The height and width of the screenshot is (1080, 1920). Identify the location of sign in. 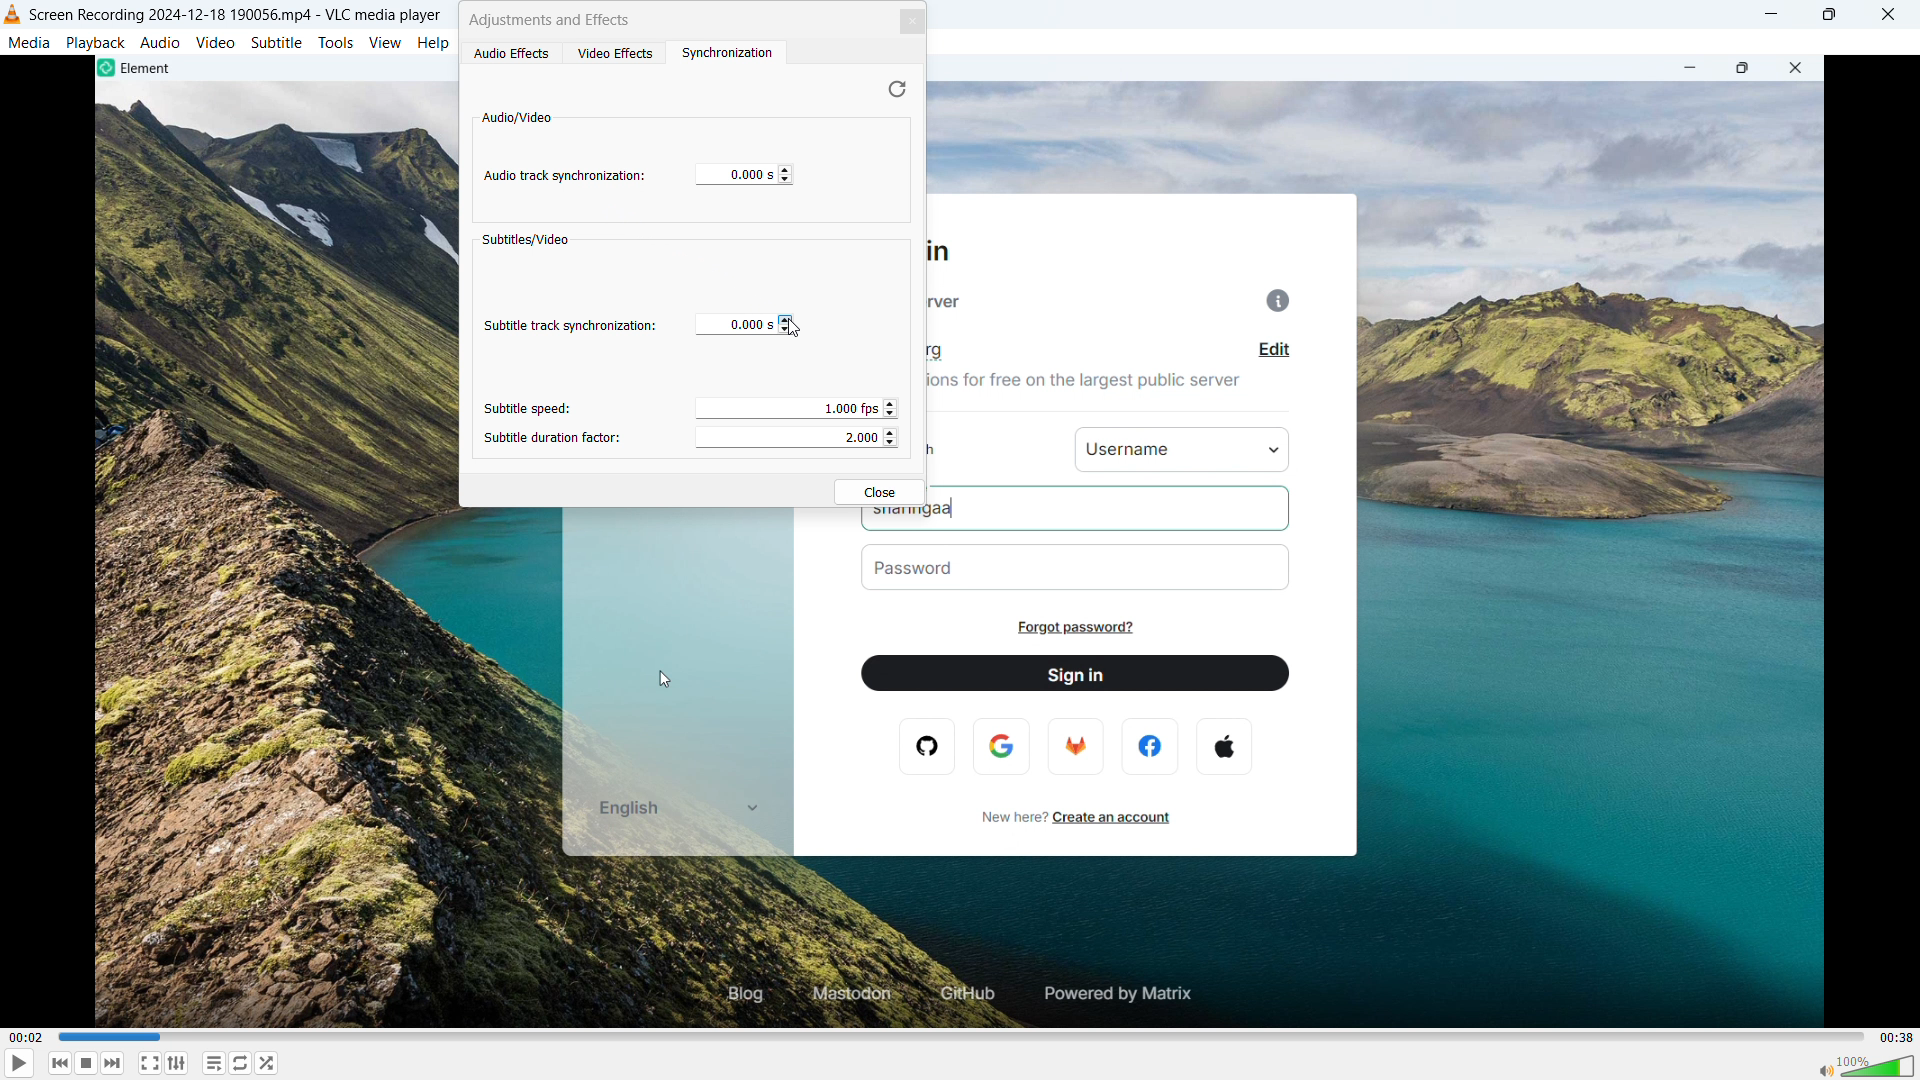
(952, 253).